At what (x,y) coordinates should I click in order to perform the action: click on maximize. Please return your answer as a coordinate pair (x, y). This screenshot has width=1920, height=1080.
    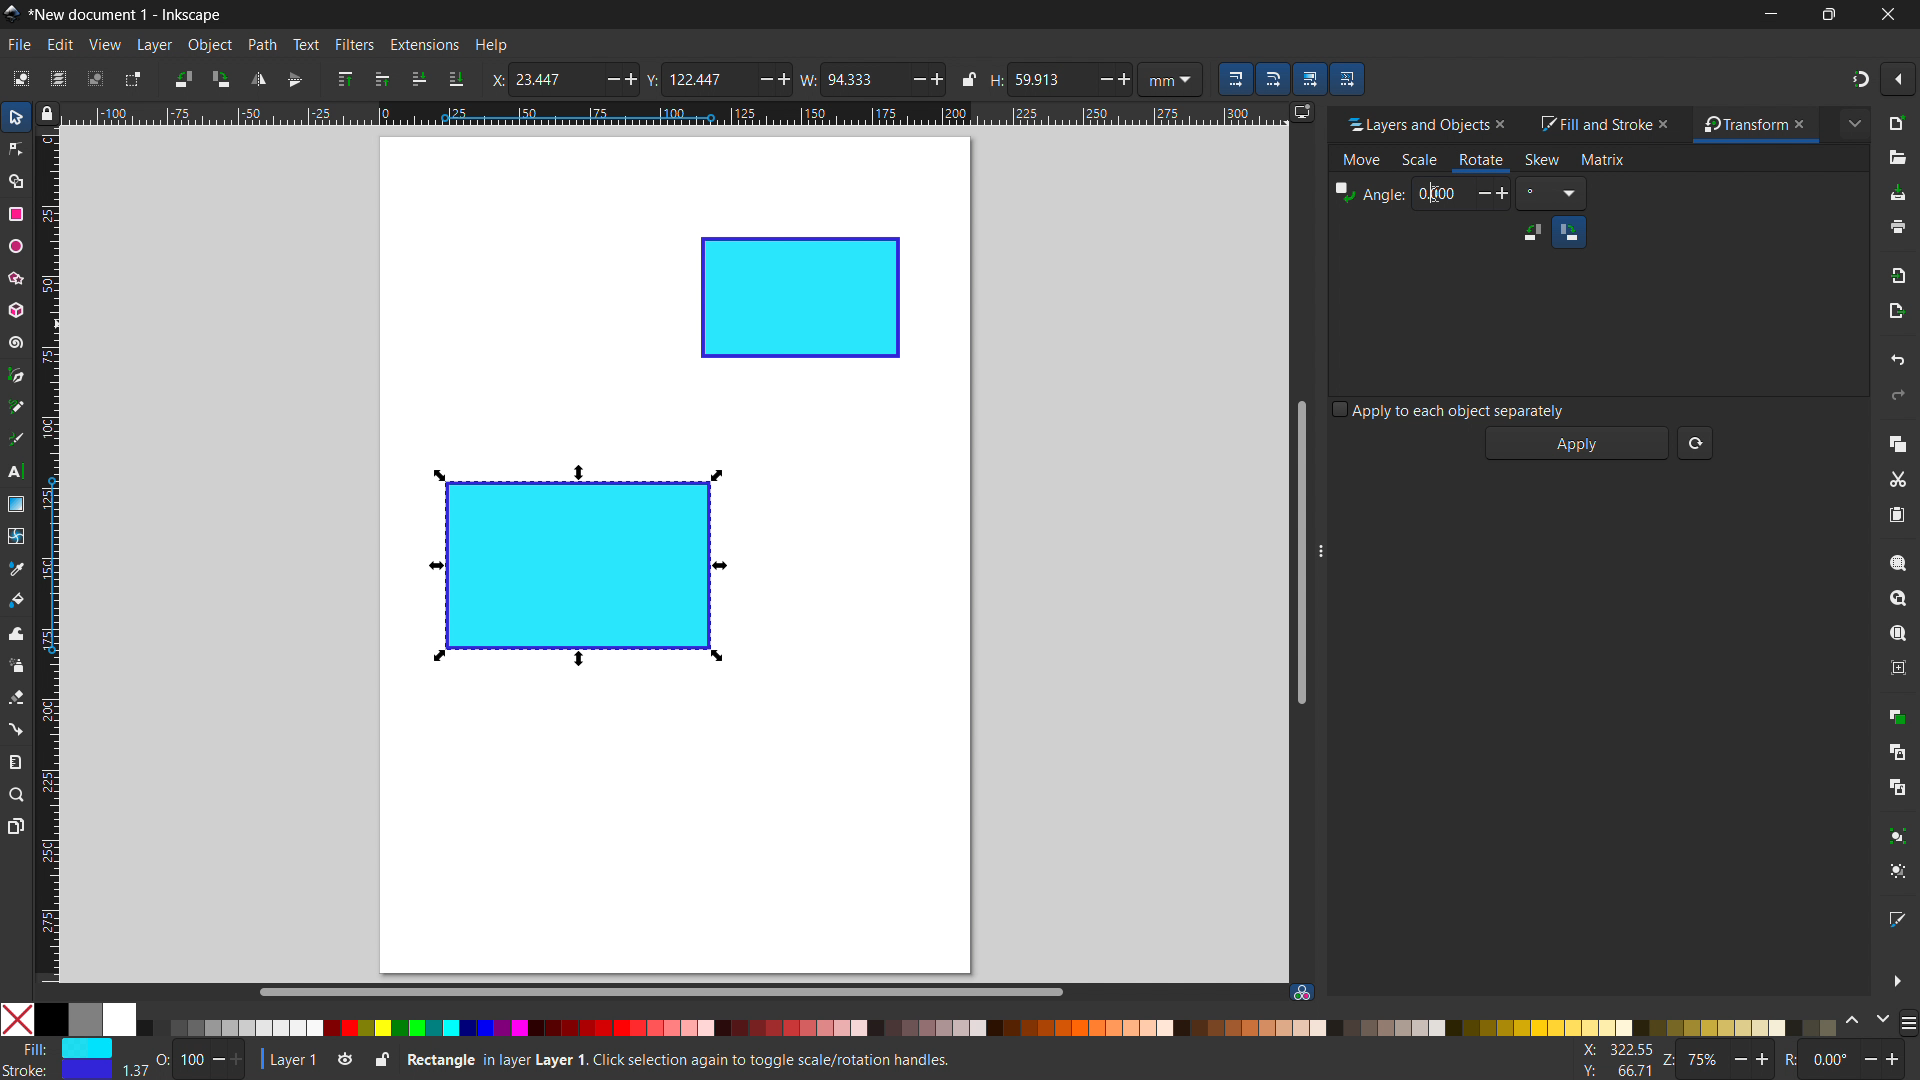
    Looking at the image, I should click on (1825, 14).